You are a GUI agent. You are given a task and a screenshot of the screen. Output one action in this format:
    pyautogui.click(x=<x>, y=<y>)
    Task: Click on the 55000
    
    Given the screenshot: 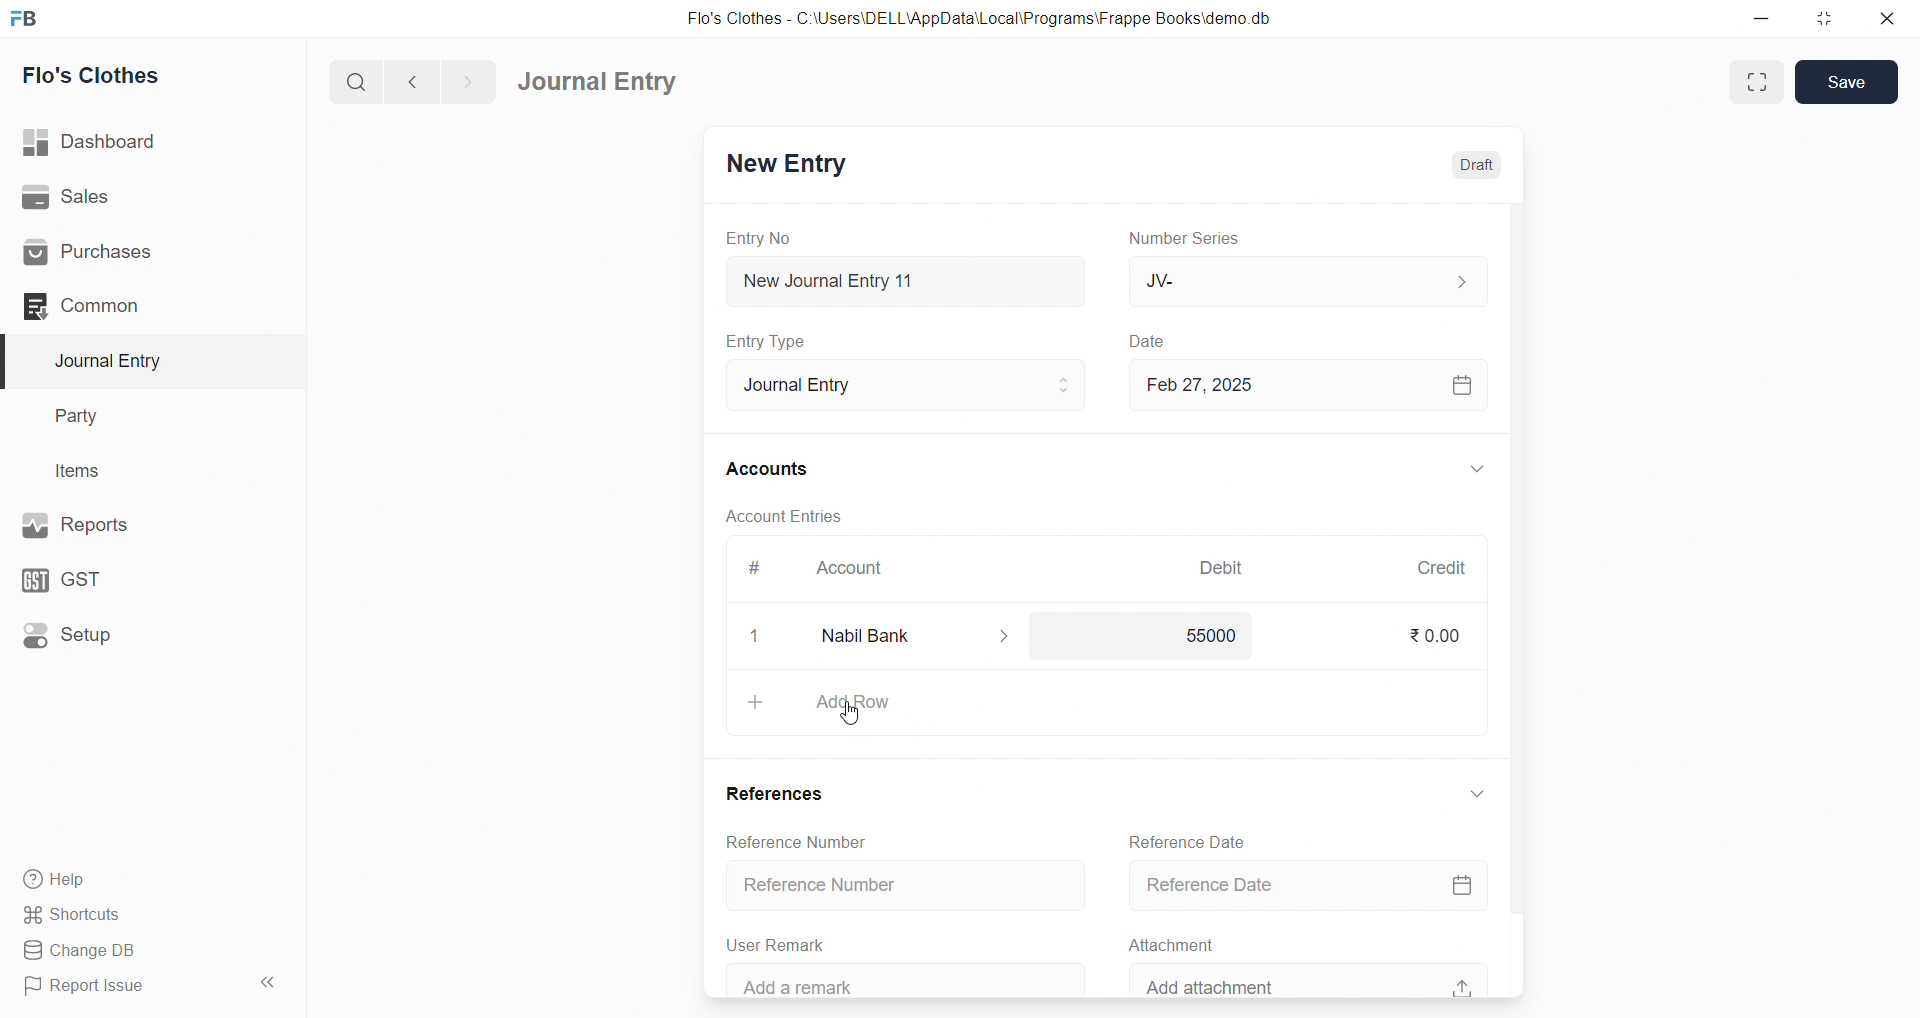 What is the action you would take?
    pyautogui.click(x=1218, y=638)
    